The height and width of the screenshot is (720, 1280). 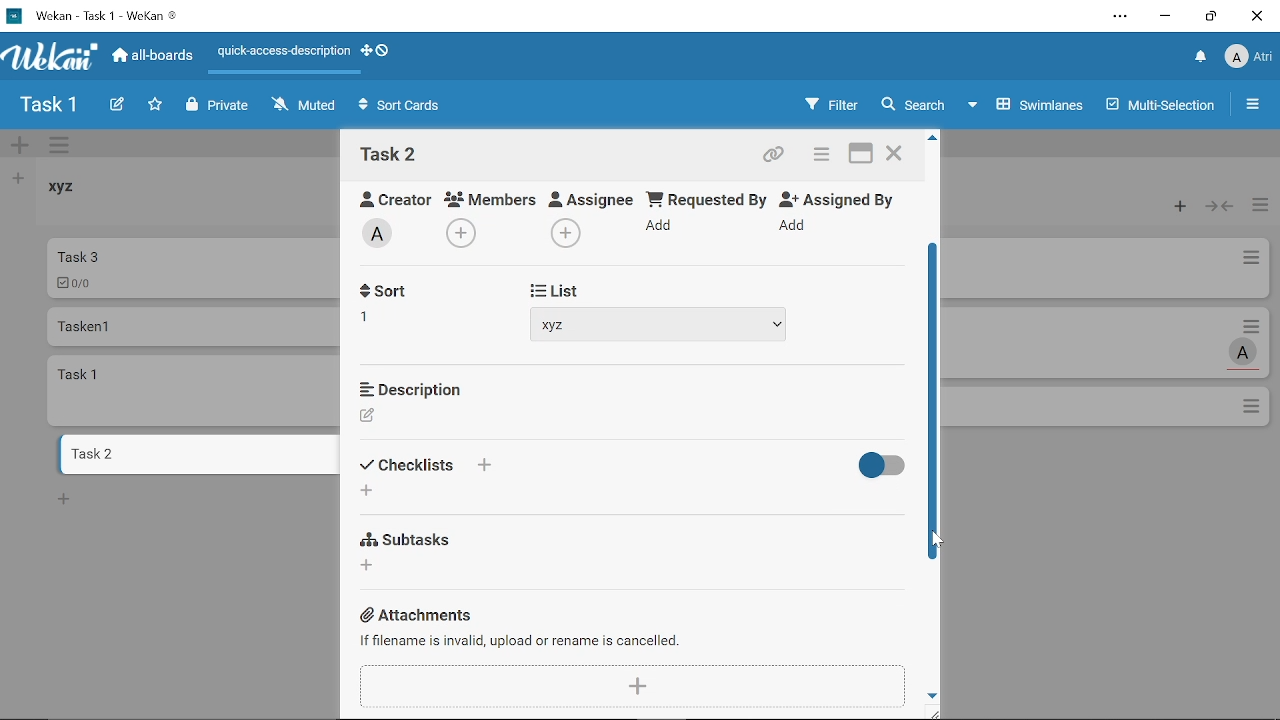 What do you see at coordinates (707, 198) in the screenshot?
I see `Requested By` at bounding box center [707, 198].